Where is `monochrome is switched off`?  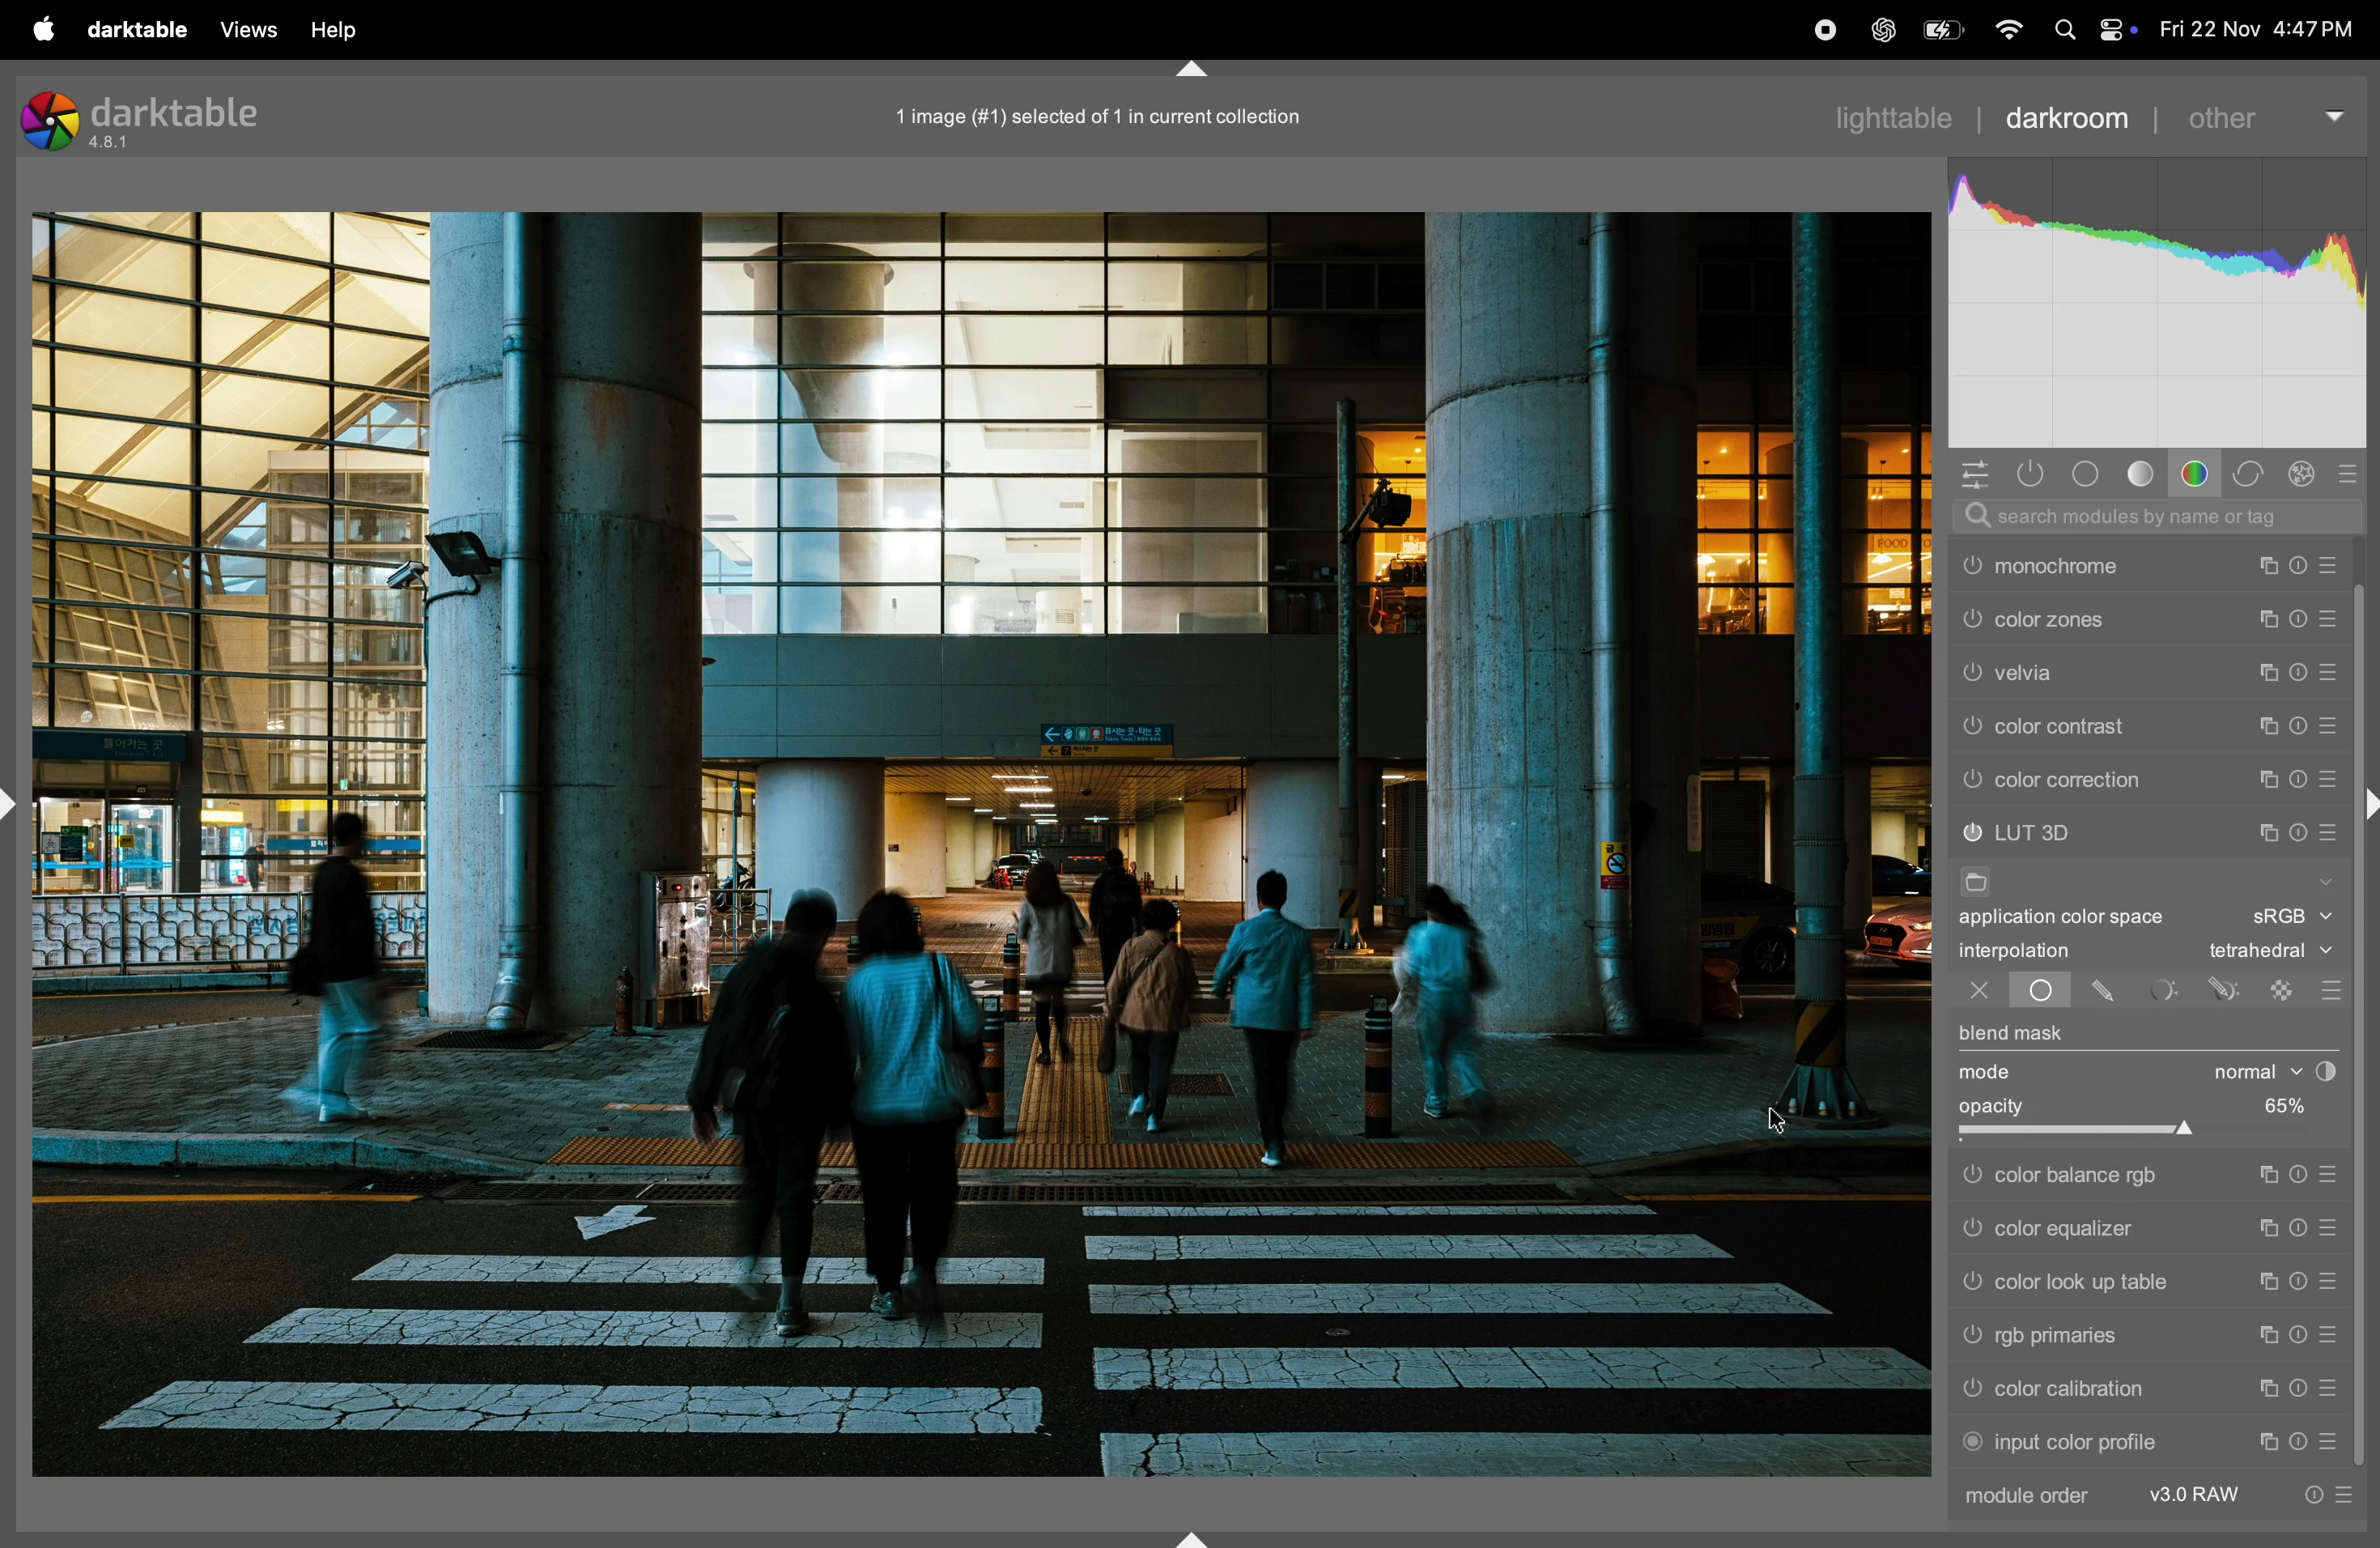
monochrome is switched off is located at coordinates (1971, 619).